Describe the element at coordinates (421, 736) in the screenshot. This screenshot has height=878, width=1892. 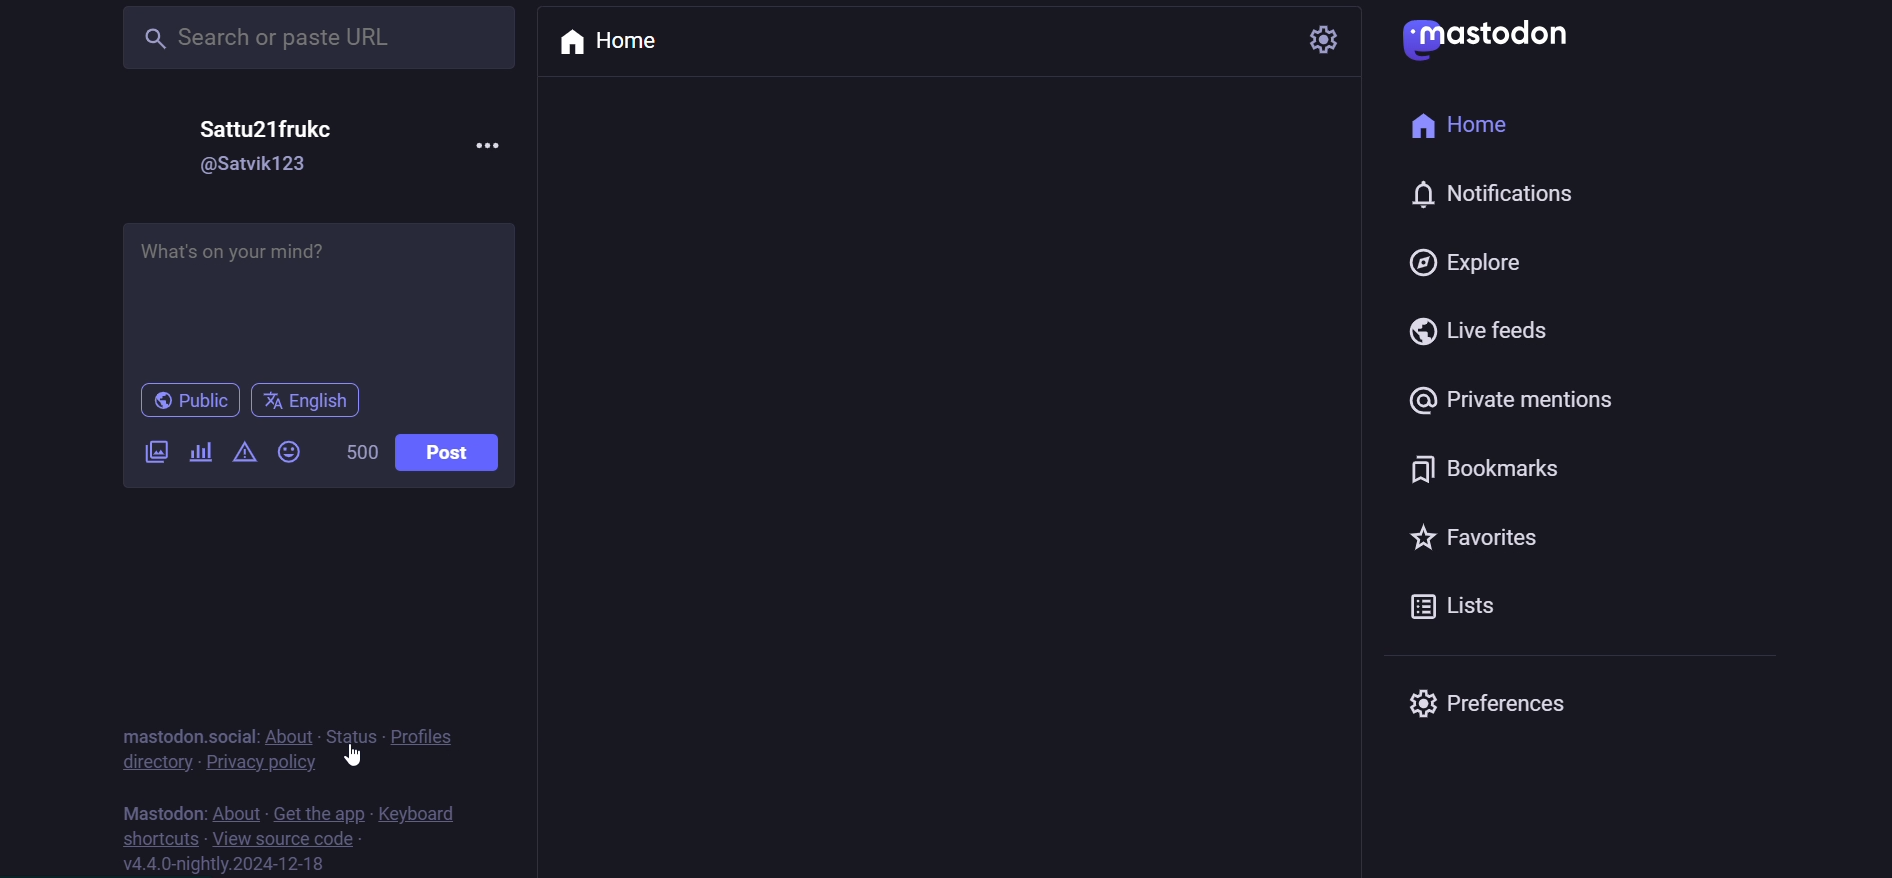
I see `profiles` at that location.